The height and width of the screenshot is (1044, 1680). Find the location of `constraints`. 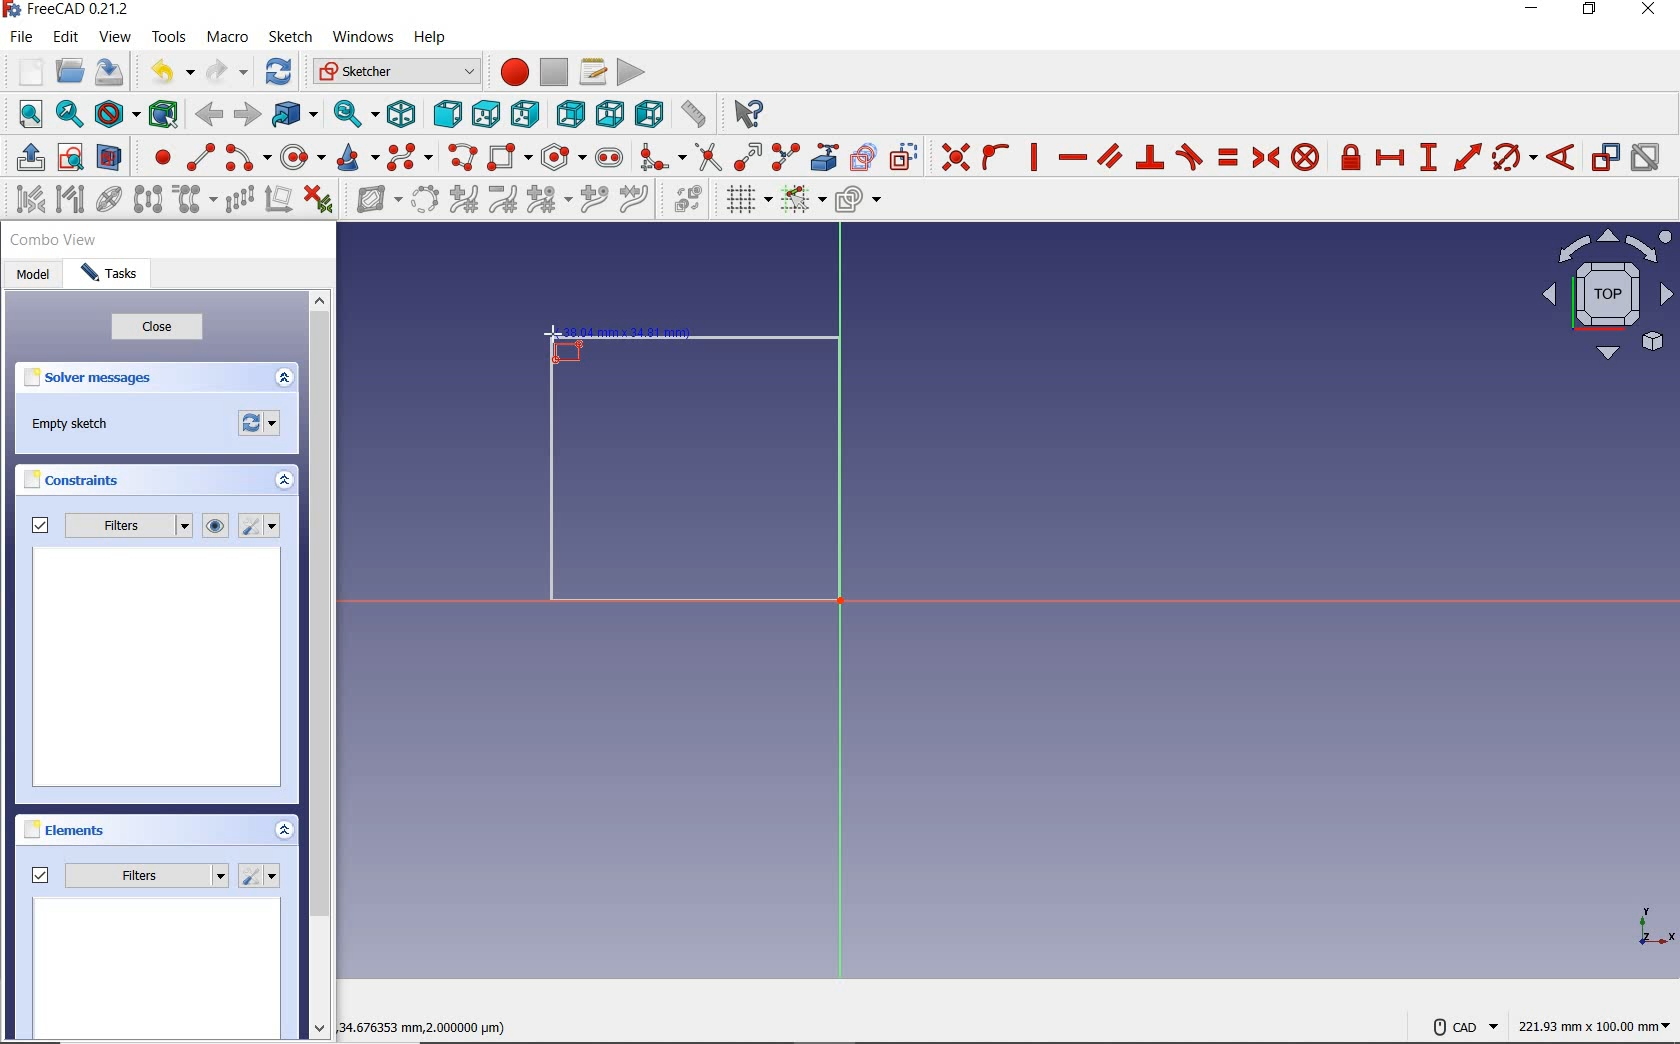

constraints is located at coordinates (77, 483).